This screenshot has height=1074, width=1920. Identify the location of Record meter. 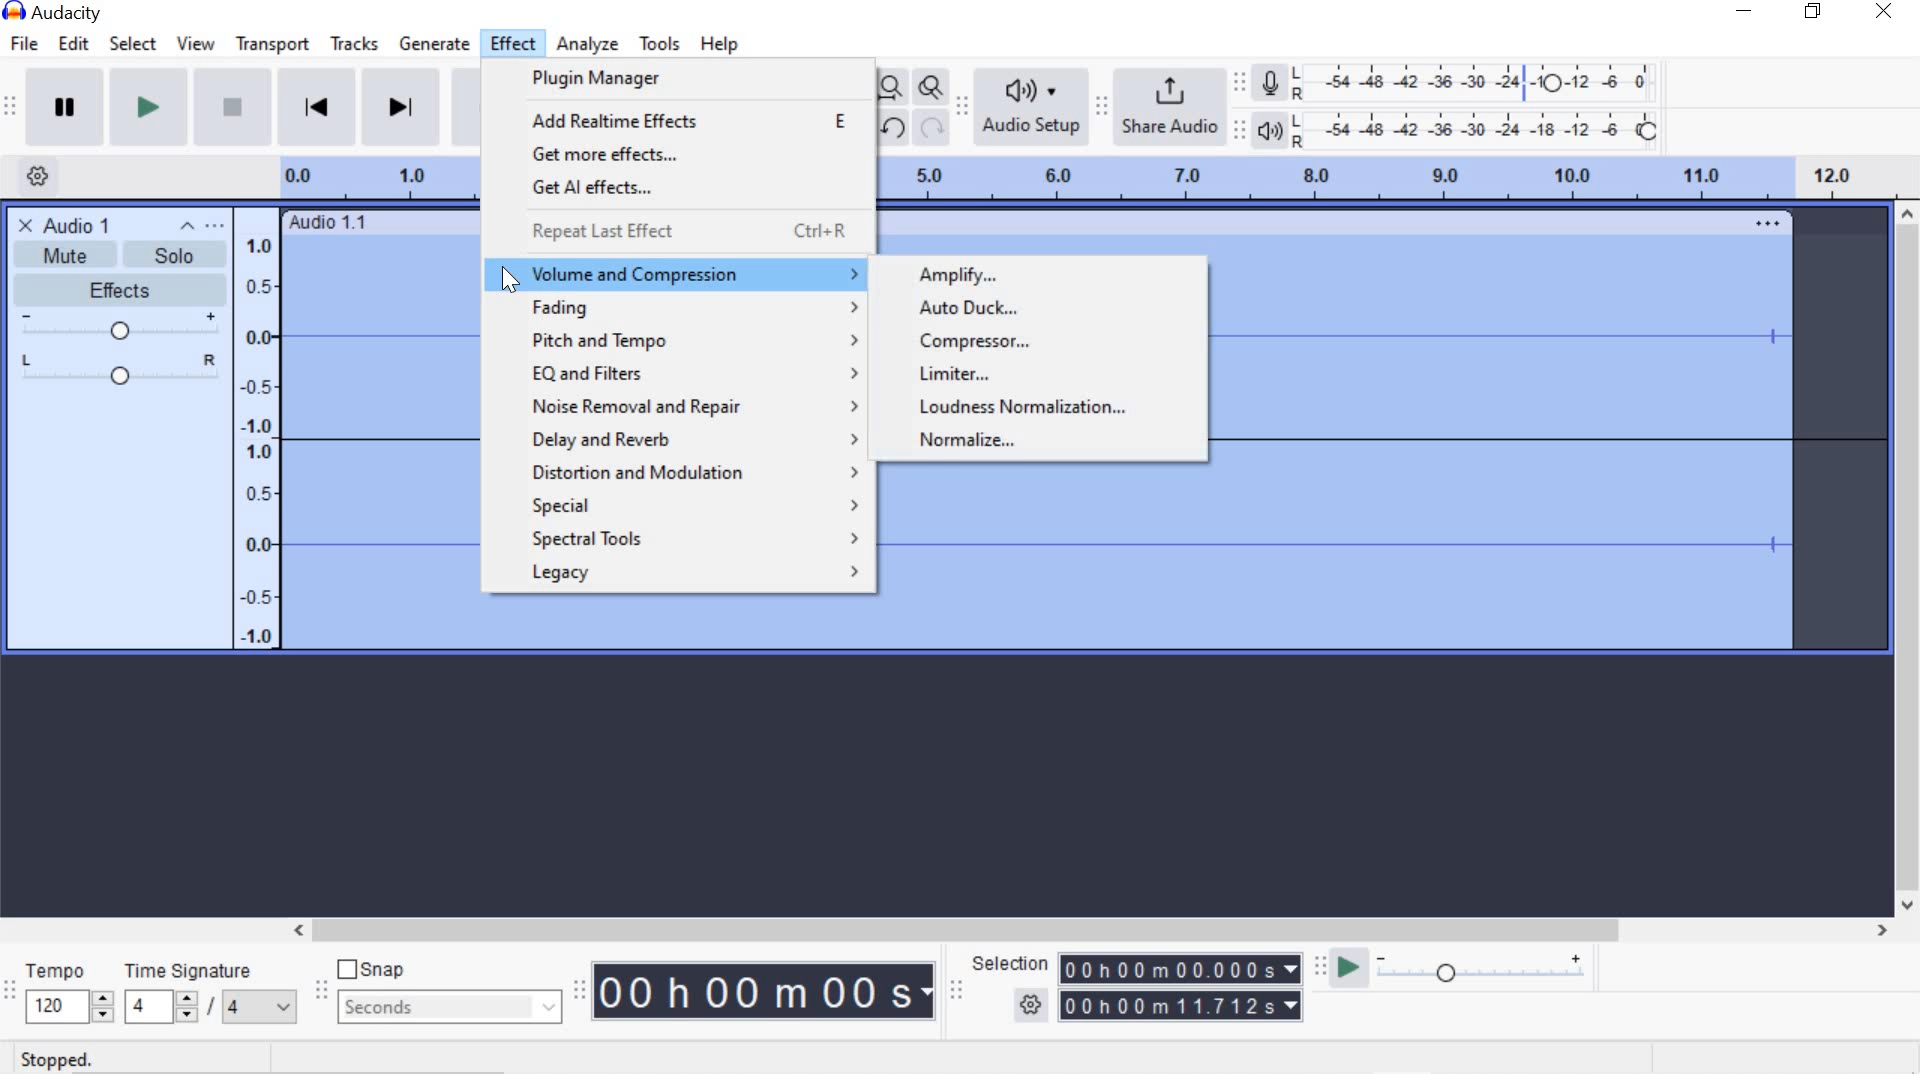
(1270, 81).